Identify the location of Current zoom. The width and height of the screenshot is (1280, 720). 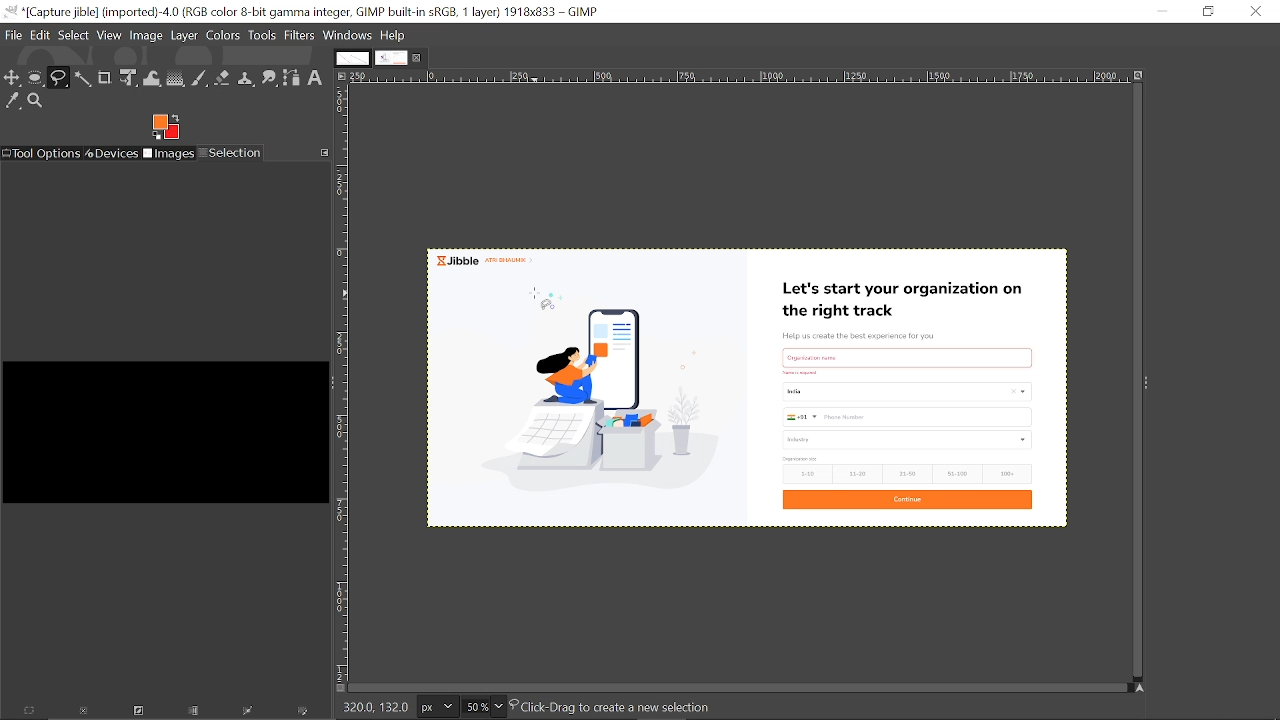
(474, 707).